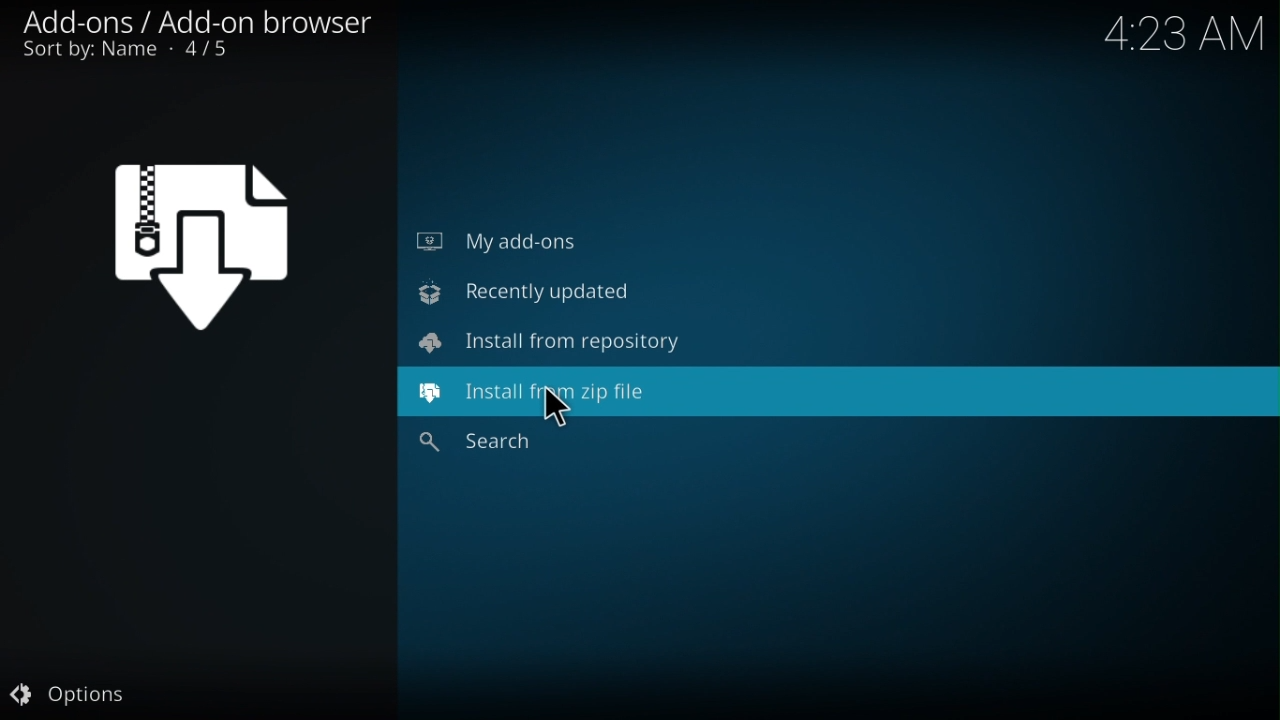 This screenshot has height=720, width=1280. I want to click on Options, so click(78, 698).